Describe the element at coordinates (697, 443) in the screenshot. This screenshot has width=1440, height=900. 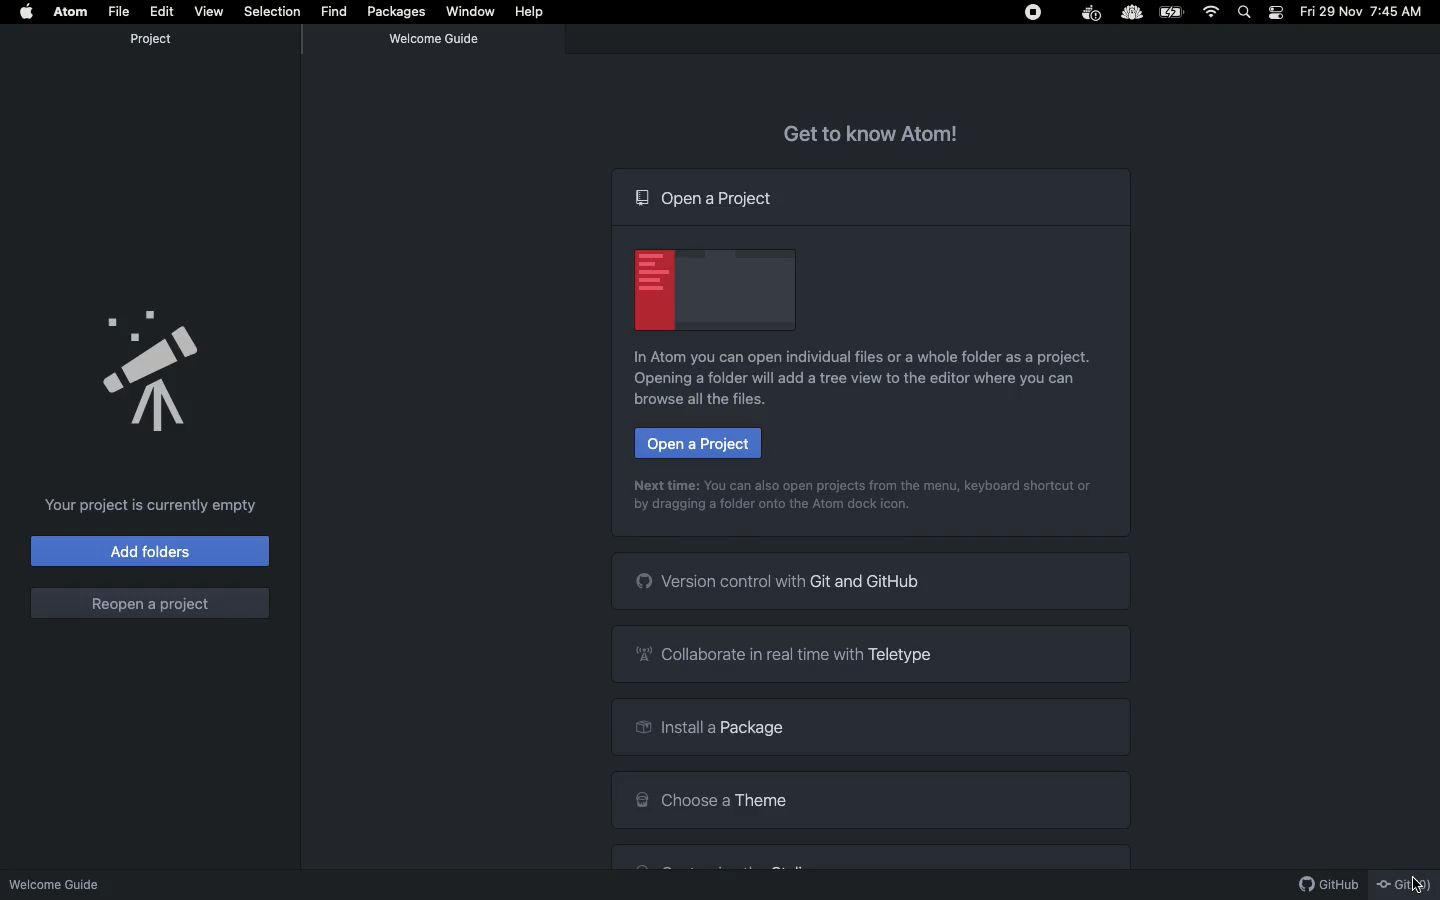
I see `Open a project` at that location.